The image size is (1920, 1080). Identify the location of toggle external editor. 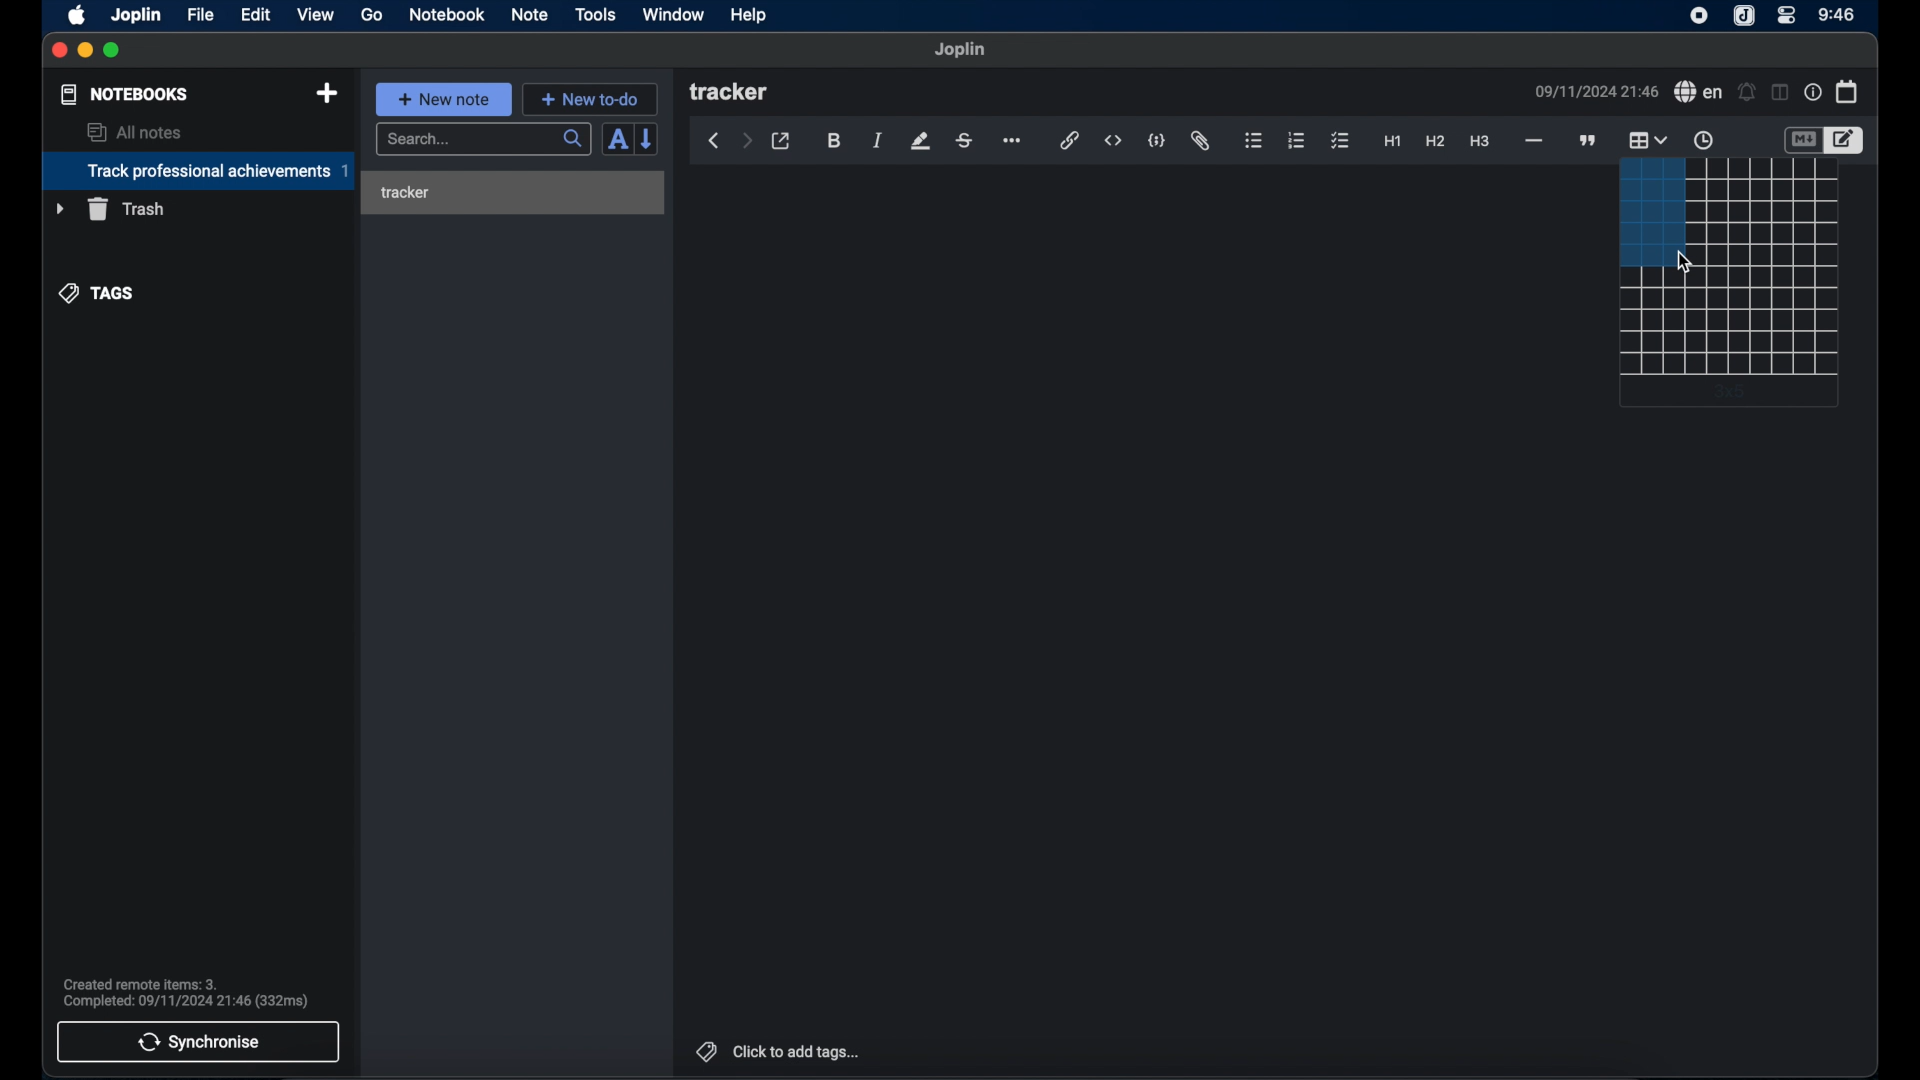
(781, 141).